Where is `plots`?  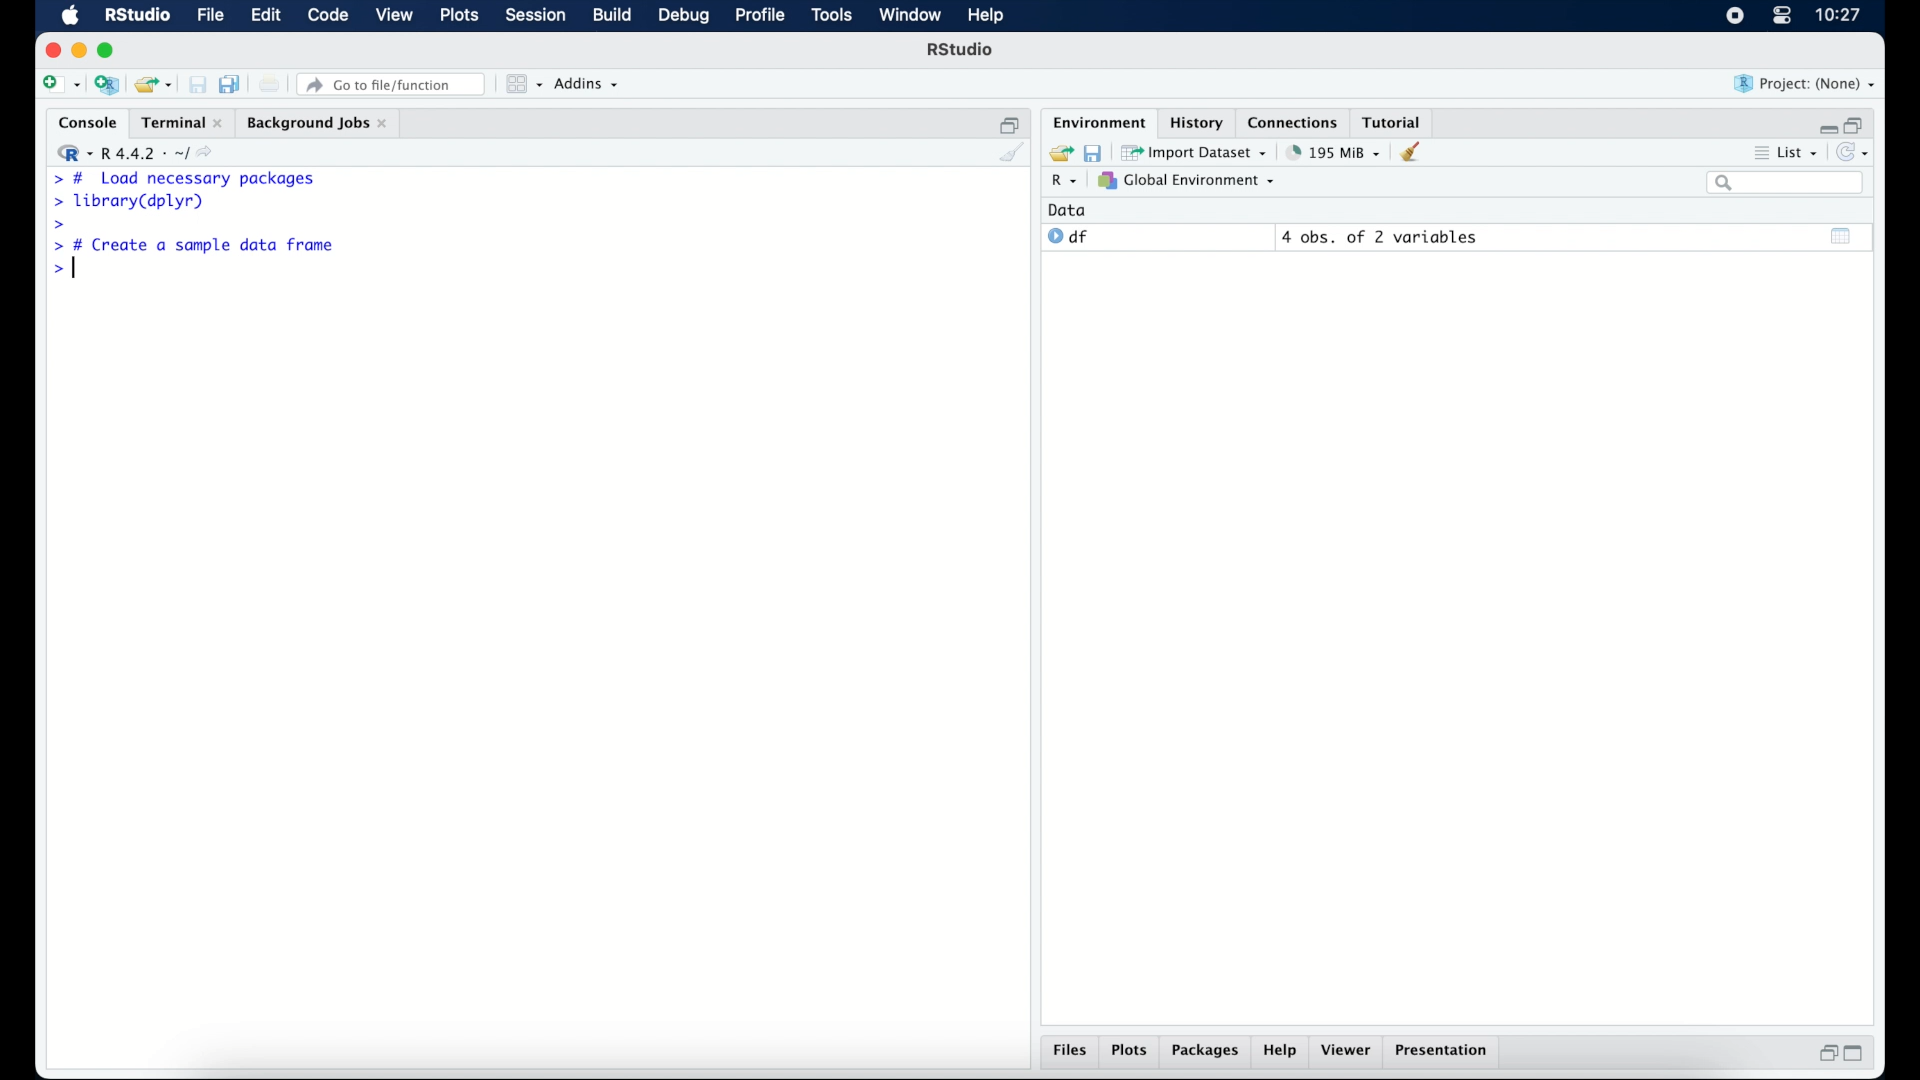
plots is located at coordinates (1132, 1052).